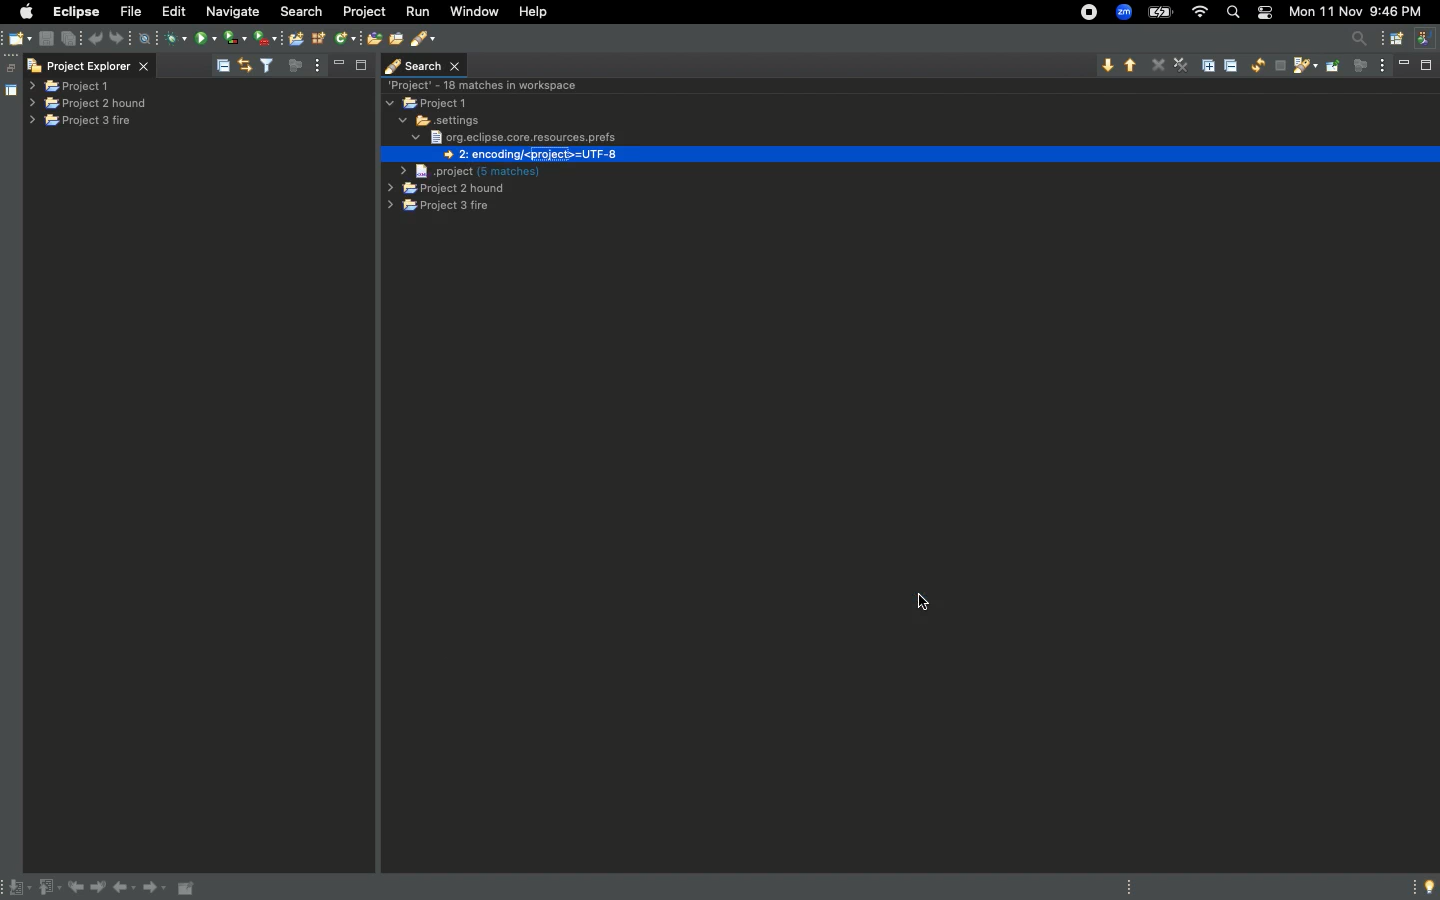 This screenshot has width=1440, height=900. Describe the element at coordinates (1159, 12) in the screenshot. I see `Charge` at that location.